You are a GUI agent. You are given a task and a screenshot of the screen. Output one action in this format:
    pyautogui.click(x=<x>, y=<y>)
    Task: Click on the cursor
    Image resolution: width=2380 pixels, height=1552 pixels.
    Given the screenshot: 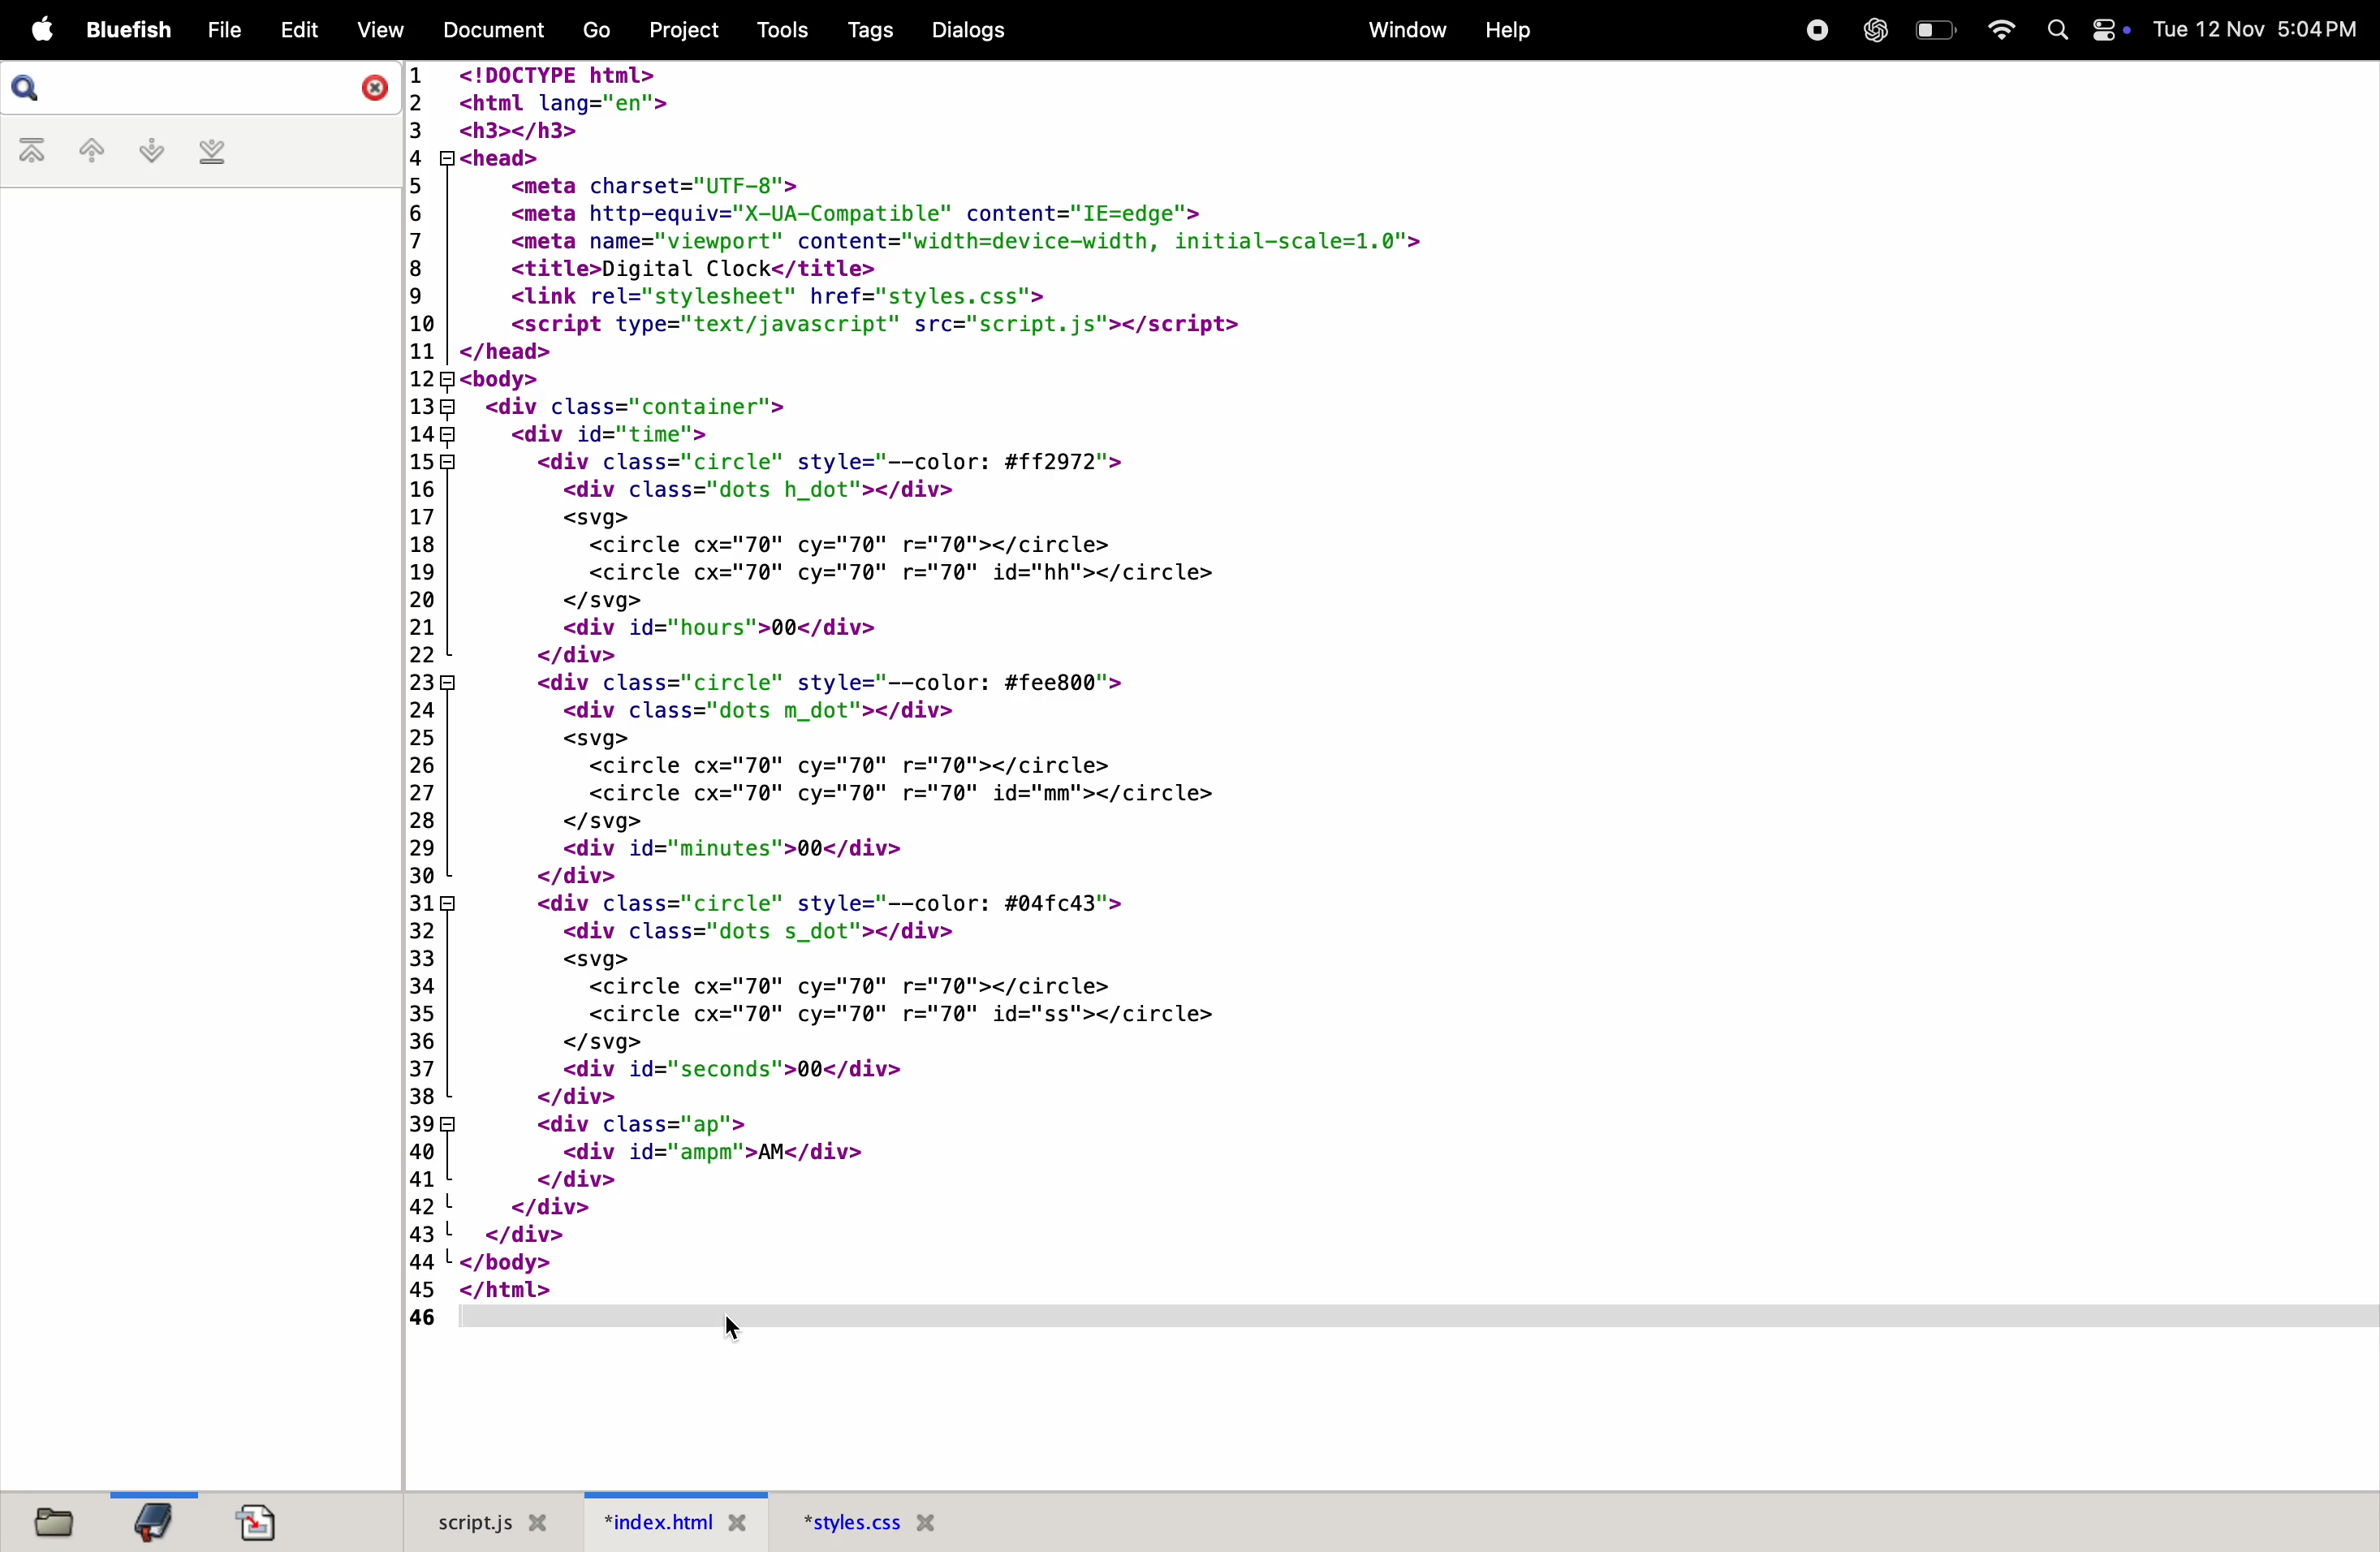 What is the action you would take?
    pyautogui.click(x=729, y=1328)
    